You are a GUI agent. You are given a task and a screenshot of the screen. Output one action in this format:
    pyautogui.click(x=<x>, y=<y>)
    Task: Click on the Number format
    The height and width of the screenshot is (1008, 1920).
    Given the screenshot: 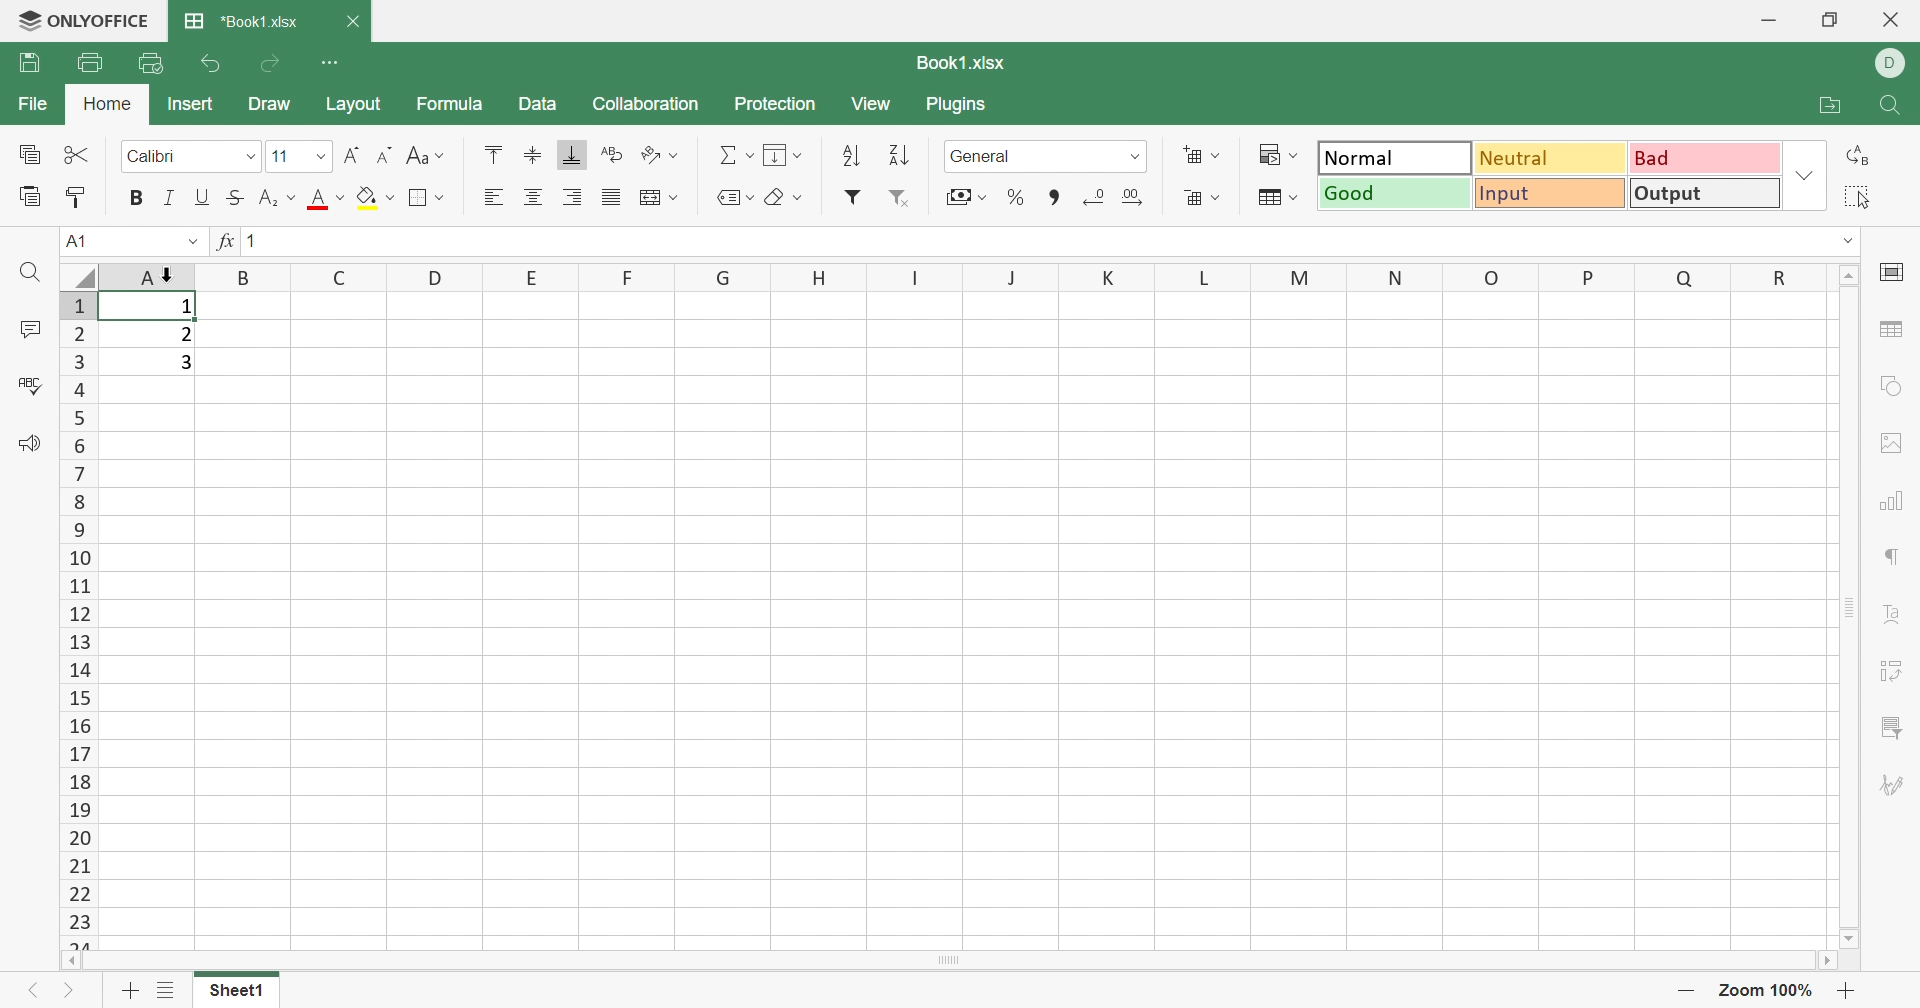 What is the action you would take?
    pyautogui.click(x=1047, y=158)
    